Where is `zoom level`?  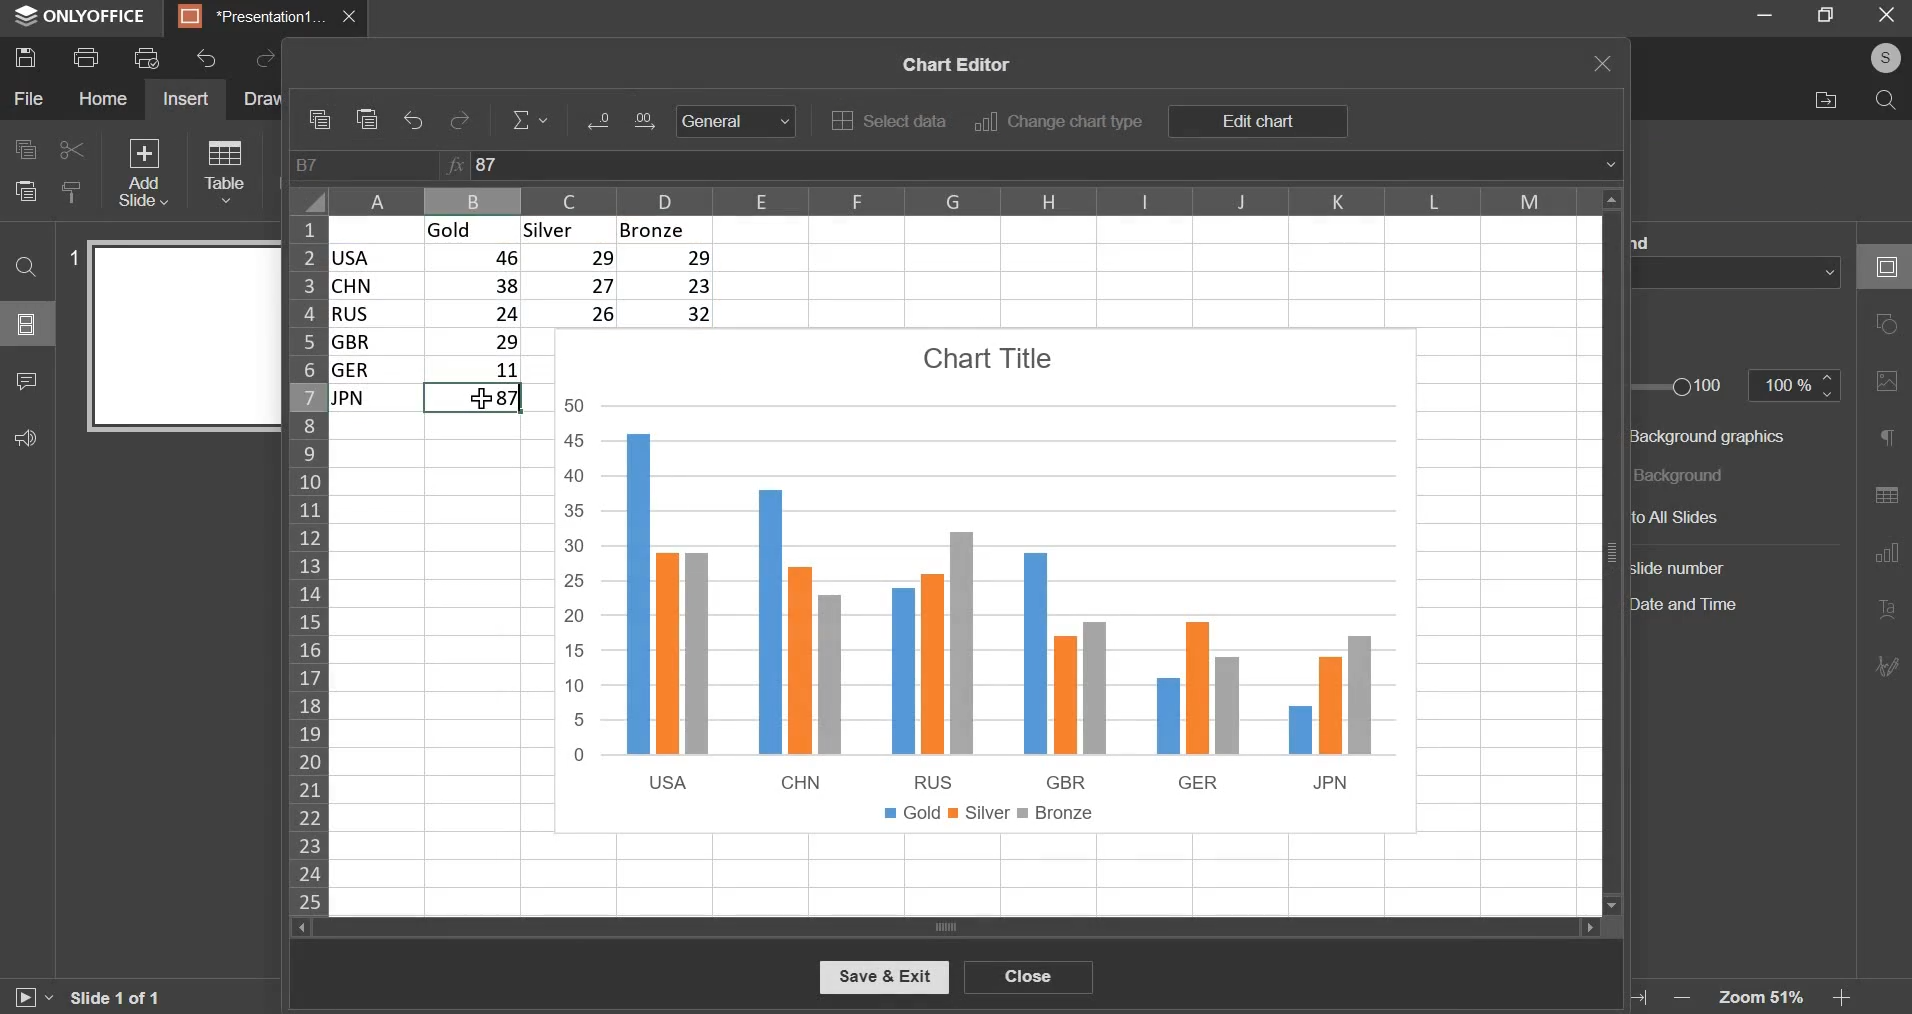
zoom level is located at coordinates (1760, 997).